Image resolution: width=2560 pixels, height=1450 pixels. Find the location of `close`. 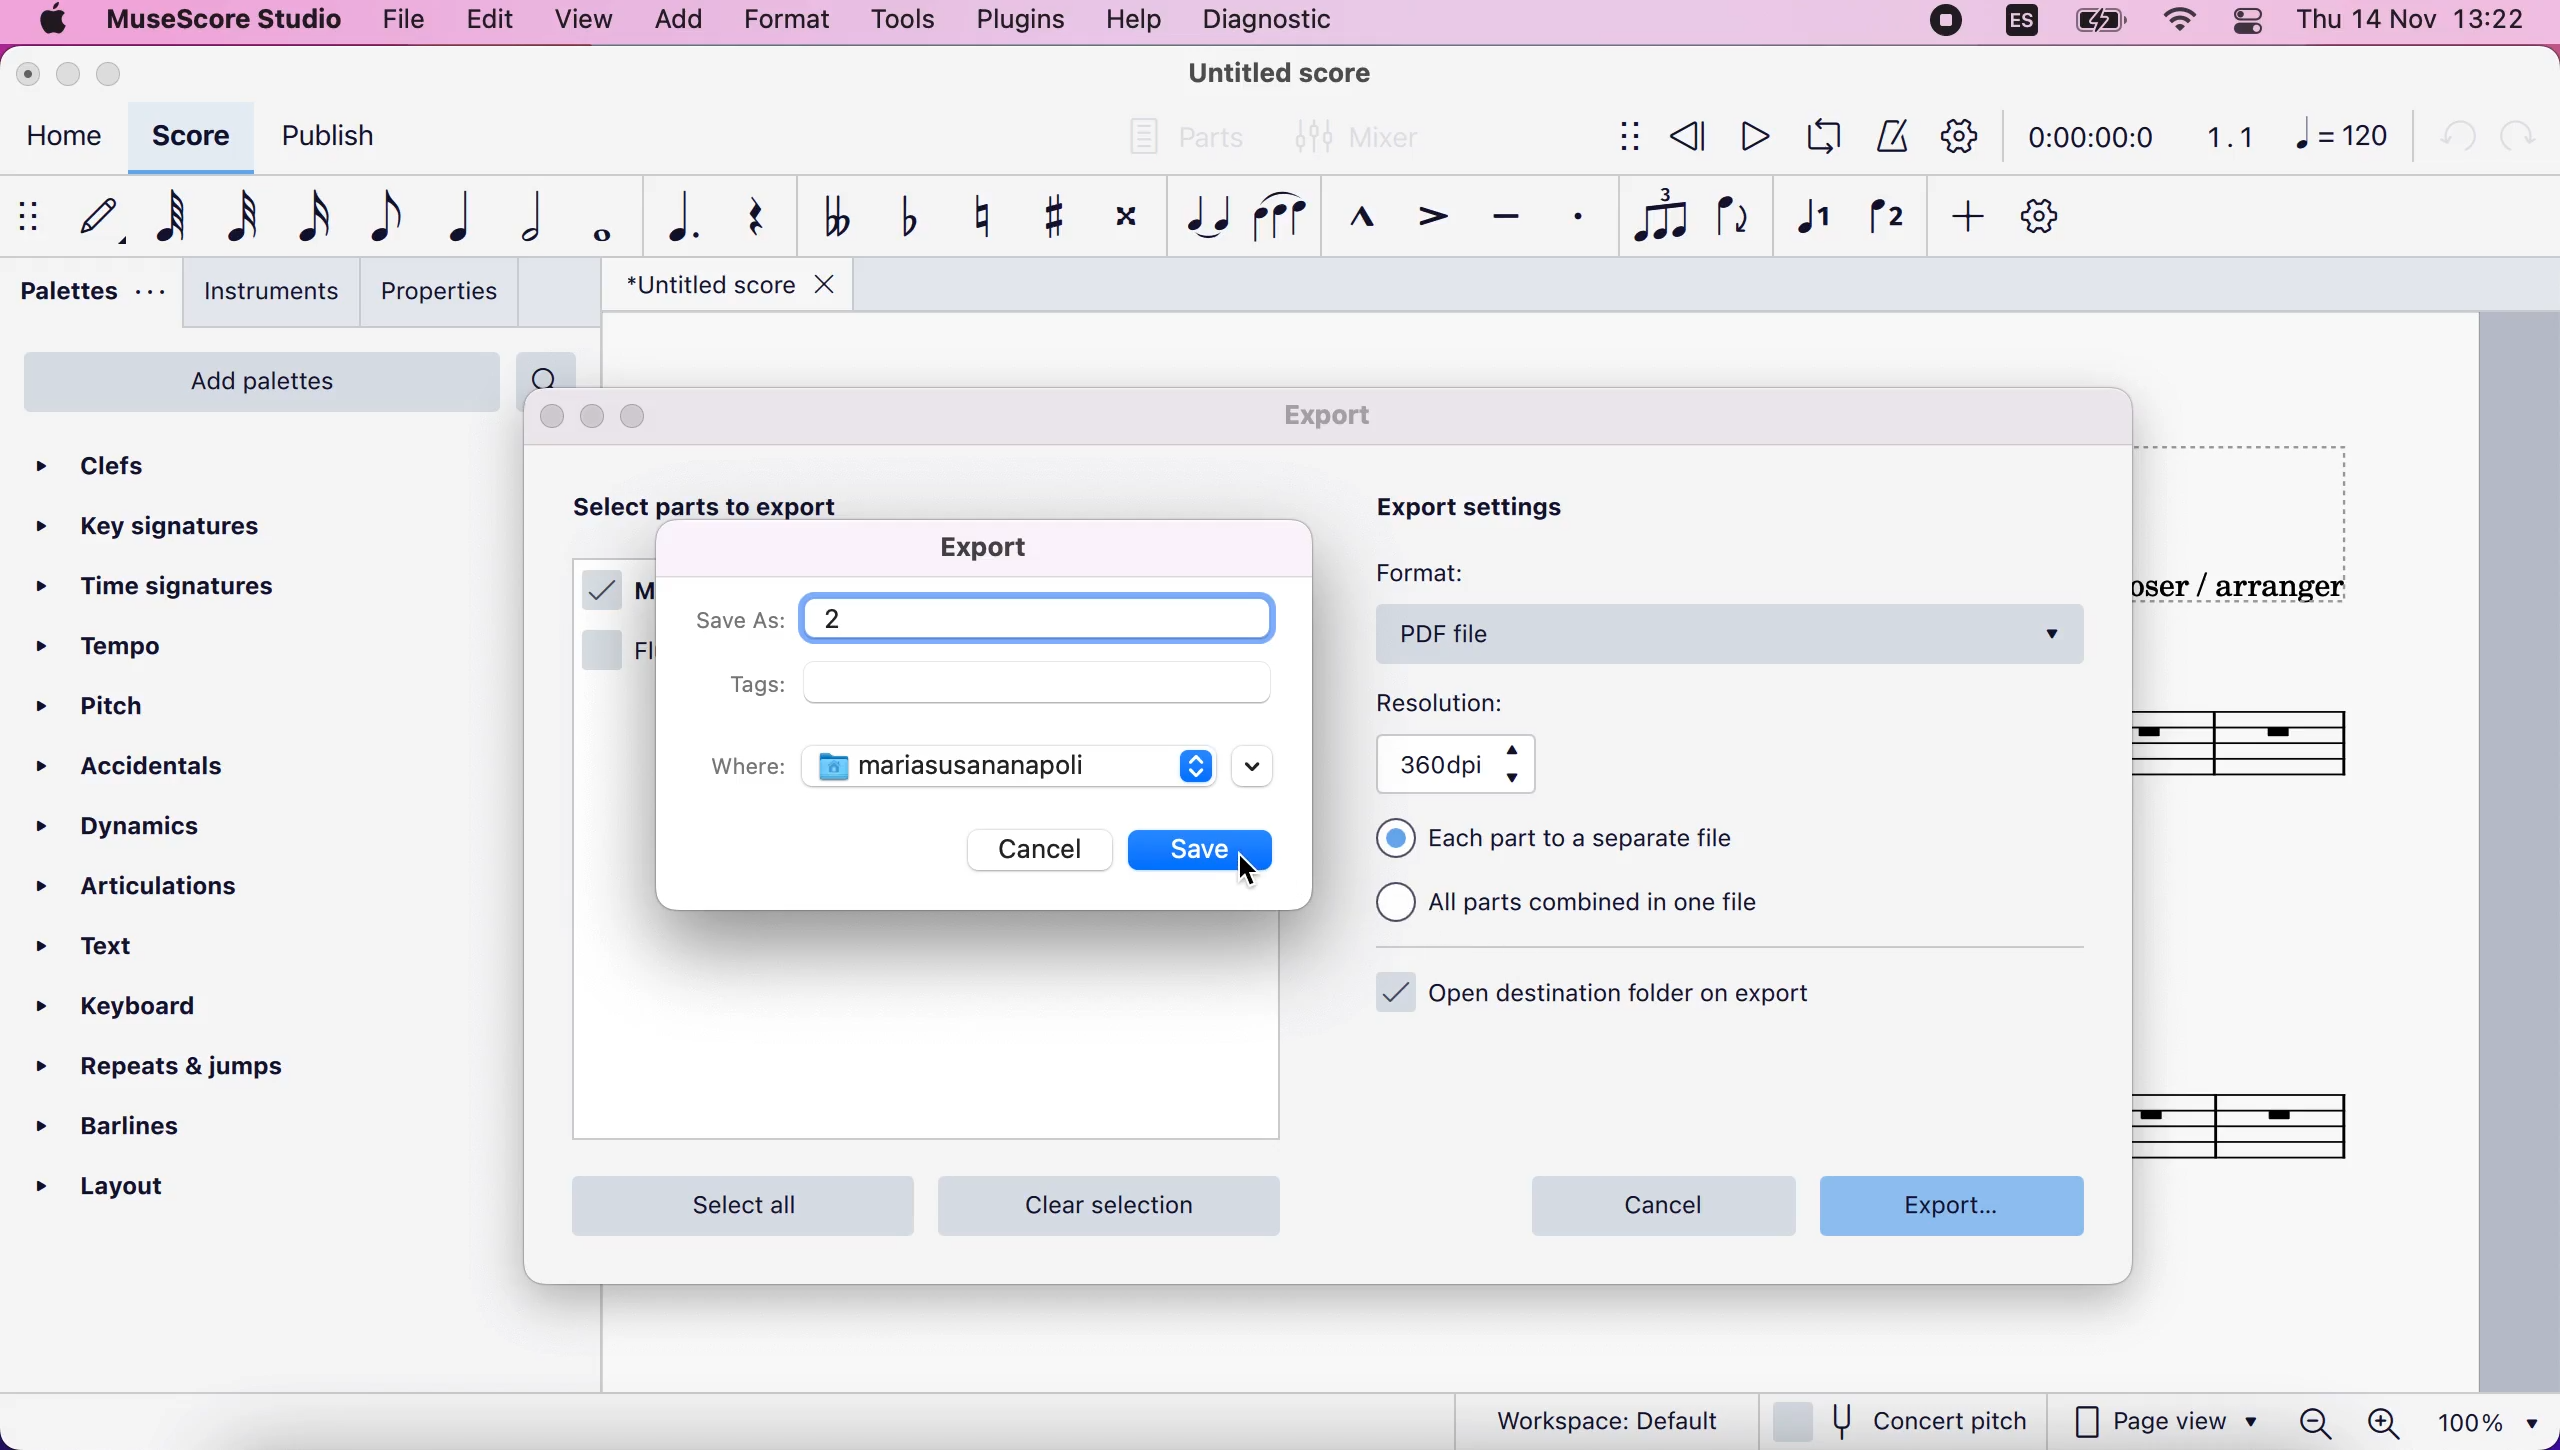

close is located at coordinates (32, 75).